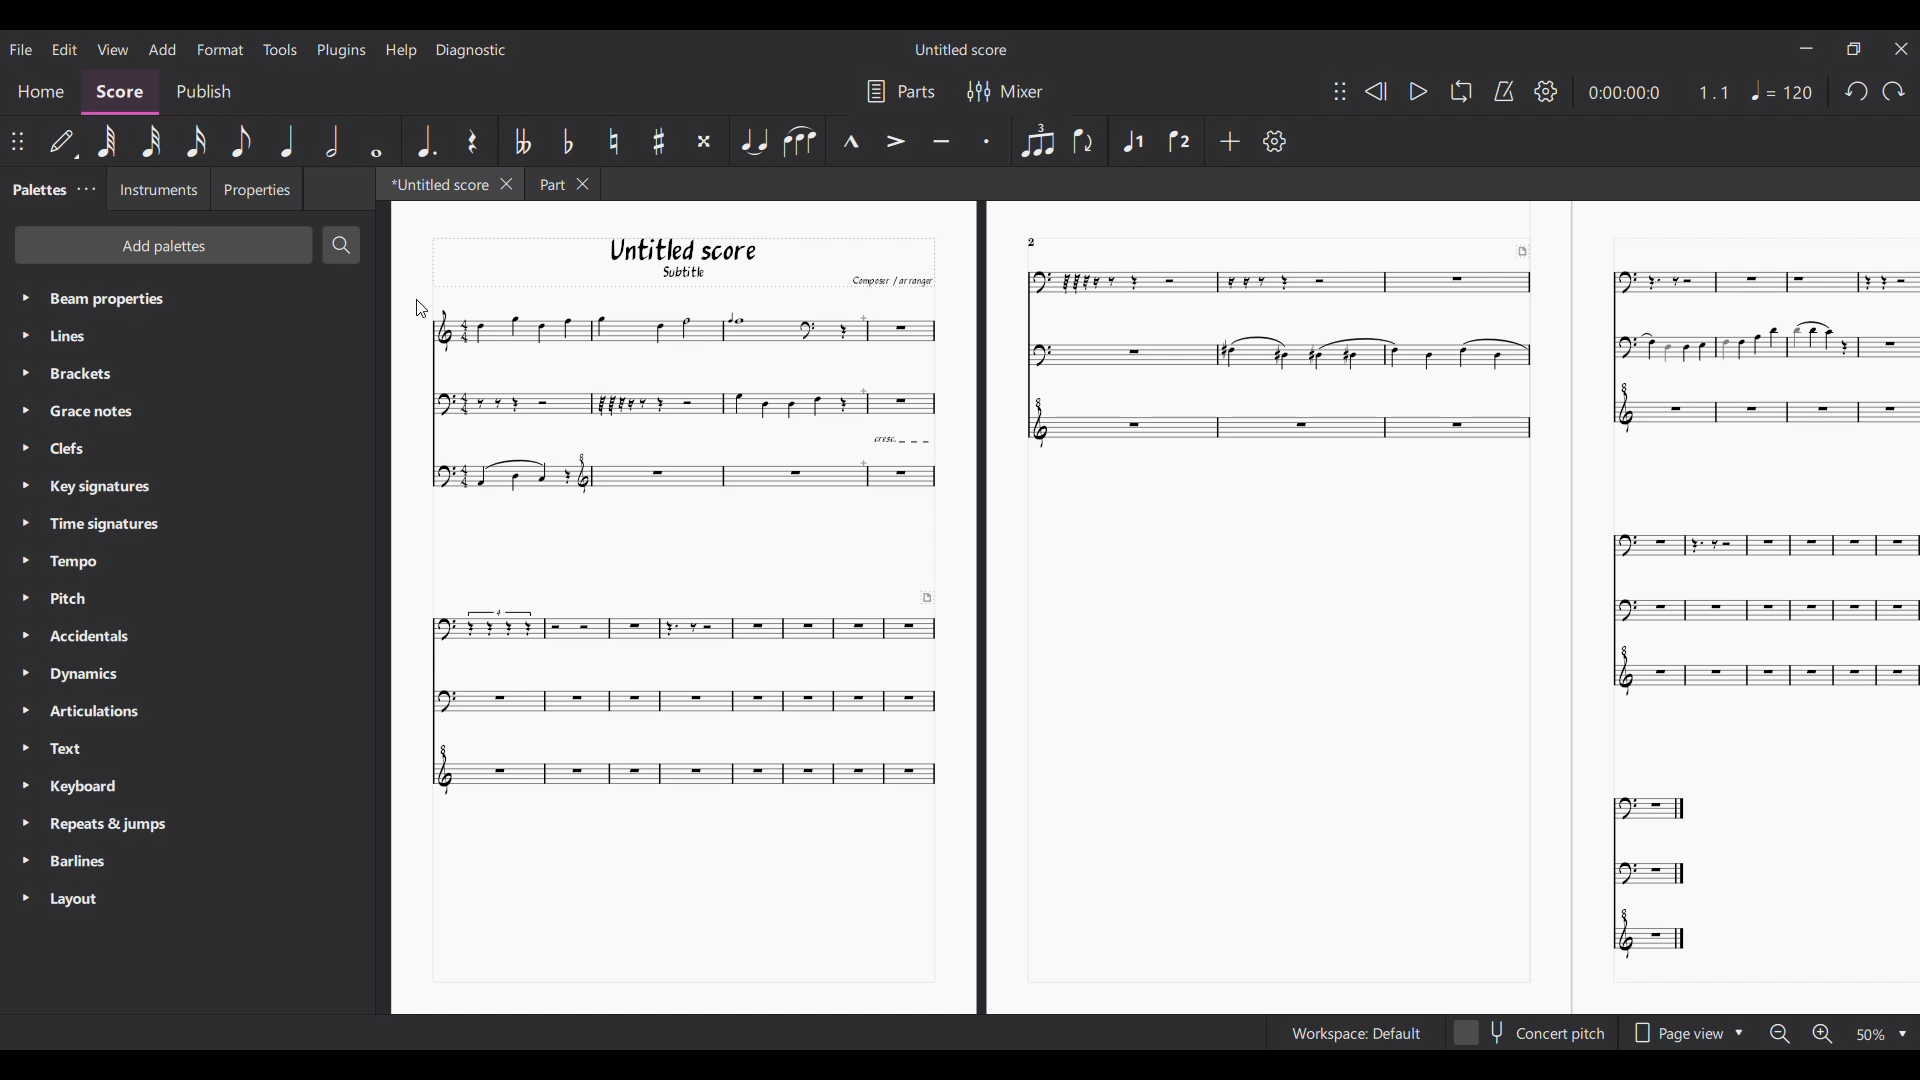 Image resolution: width=1920 pixels, height=1080 pixels. I want to click on , so click(21, 639).